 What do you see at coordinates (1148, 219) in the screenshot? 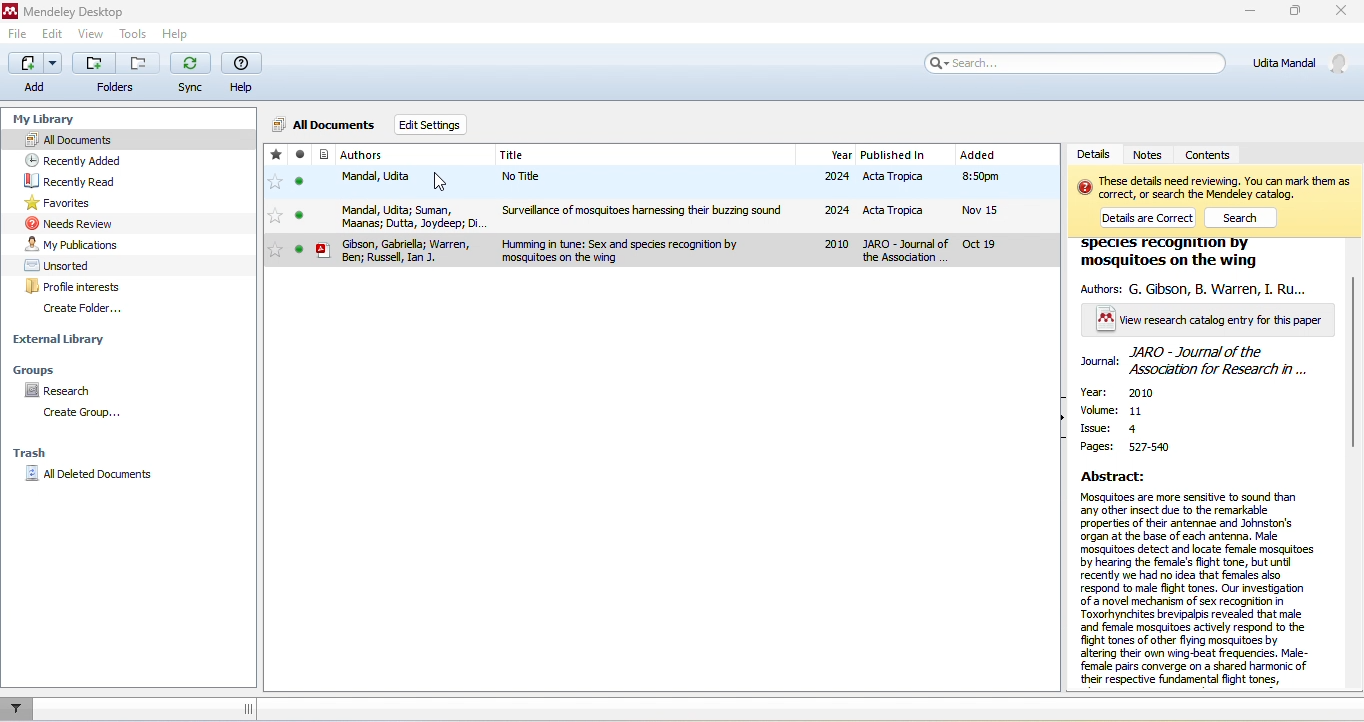
I see `details are correct` at bounding box center [1148, 219].